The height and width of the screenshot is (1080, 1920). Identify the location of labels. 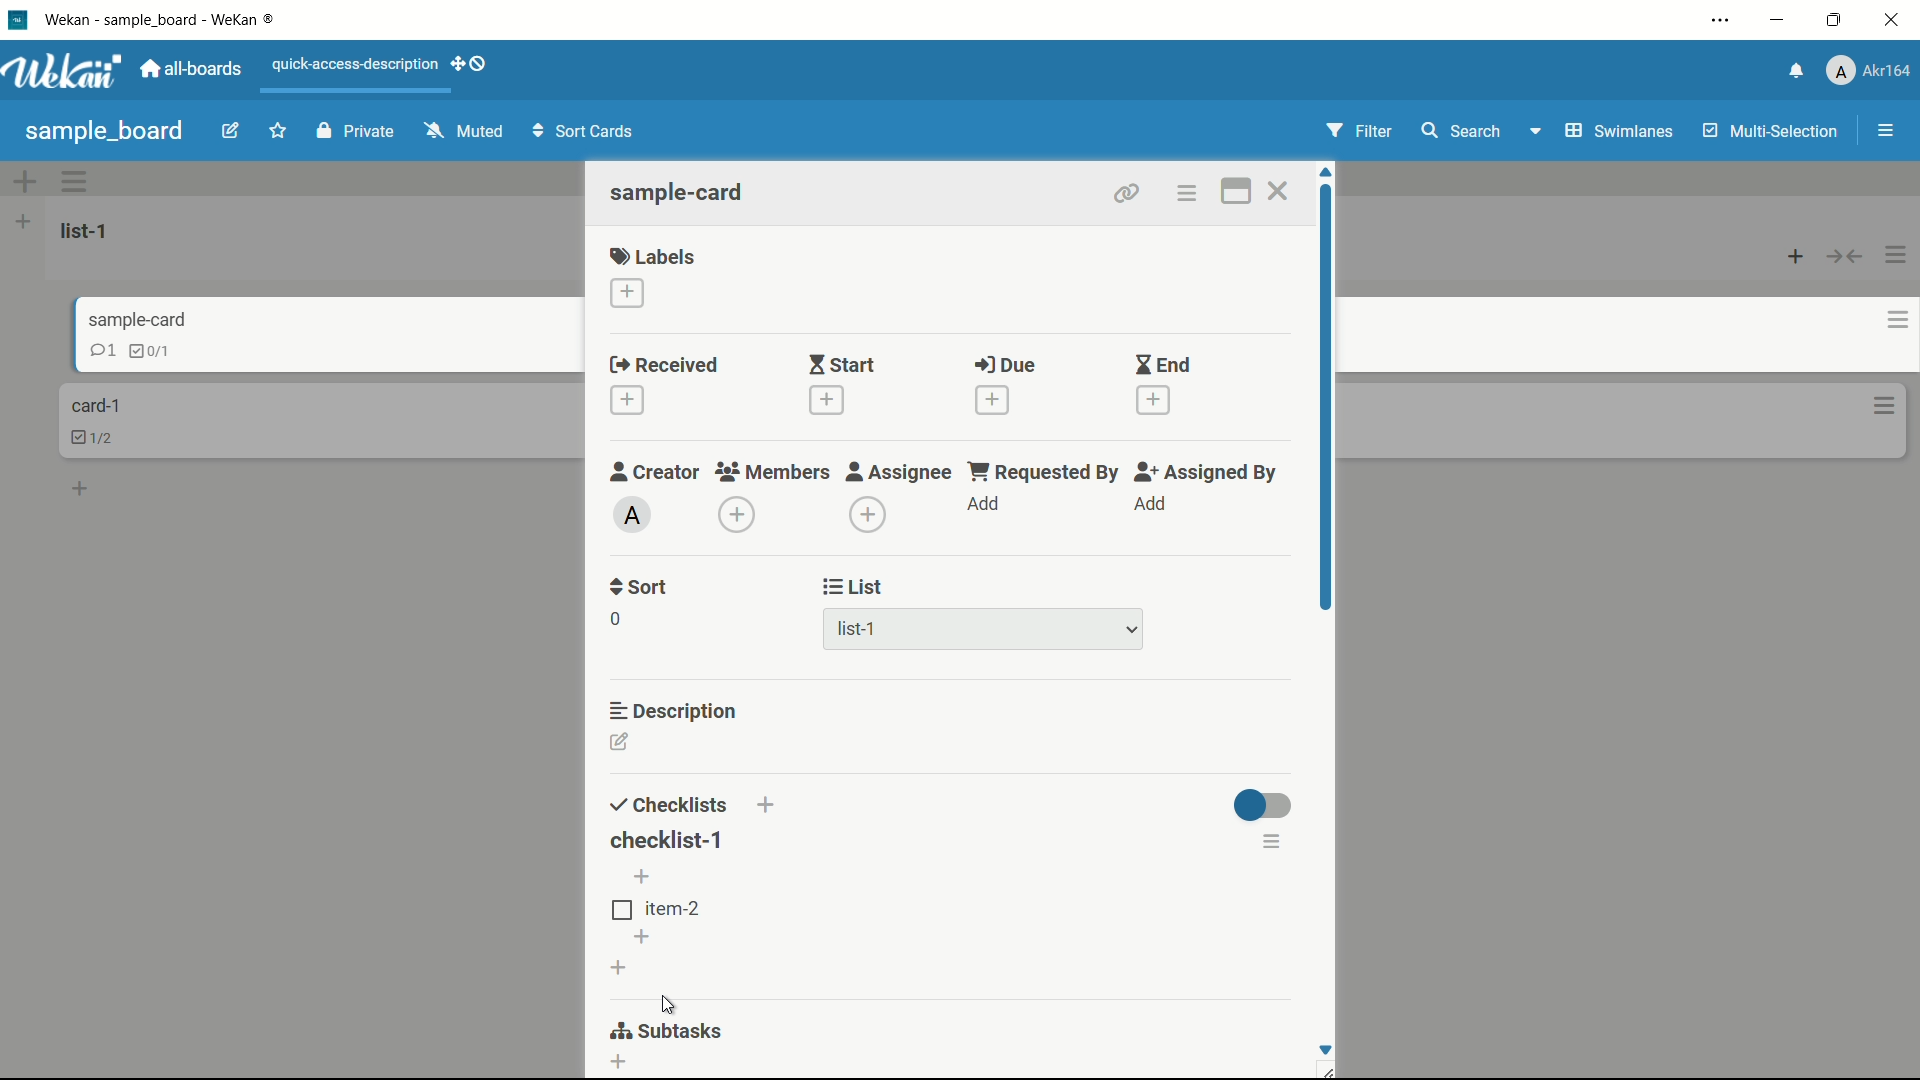
(653, 255).